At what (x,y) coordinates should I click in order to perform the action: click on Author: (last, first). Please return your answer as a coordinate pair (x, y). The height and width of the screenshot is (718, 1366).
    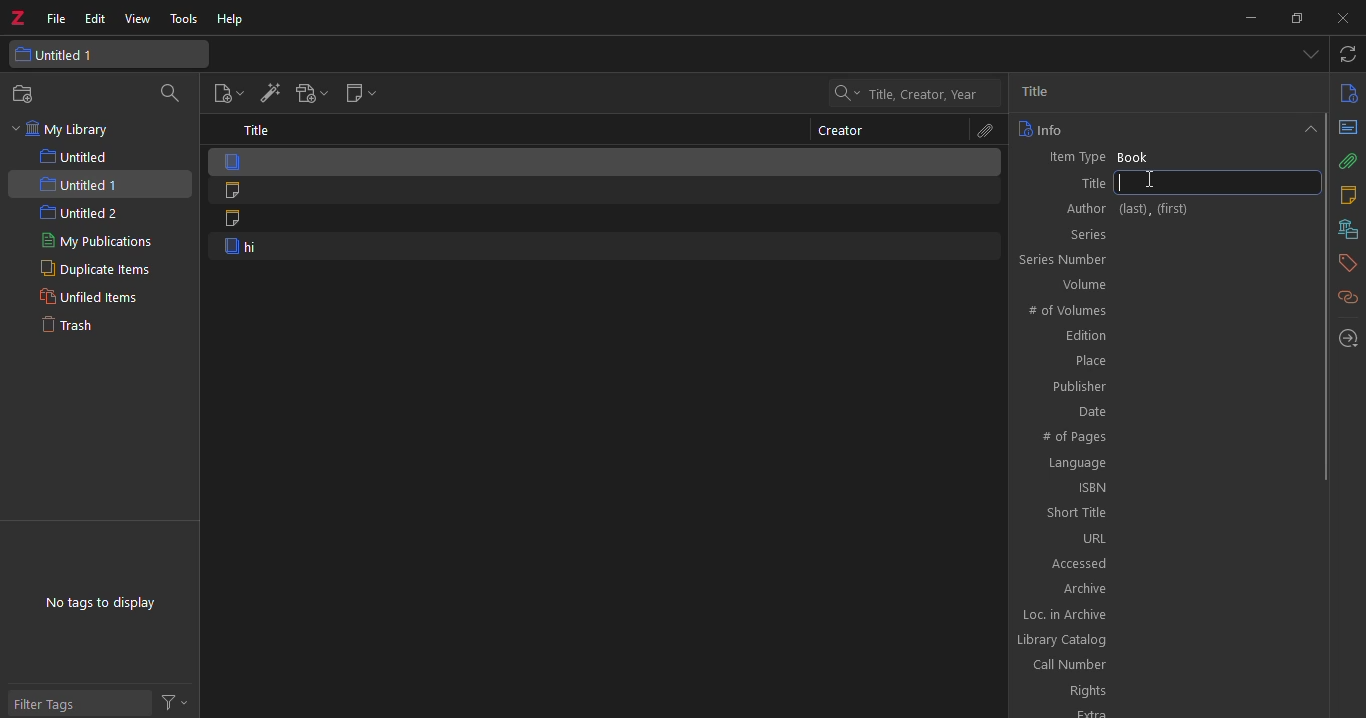
    Looking at the image, I should click on (1159, 206).